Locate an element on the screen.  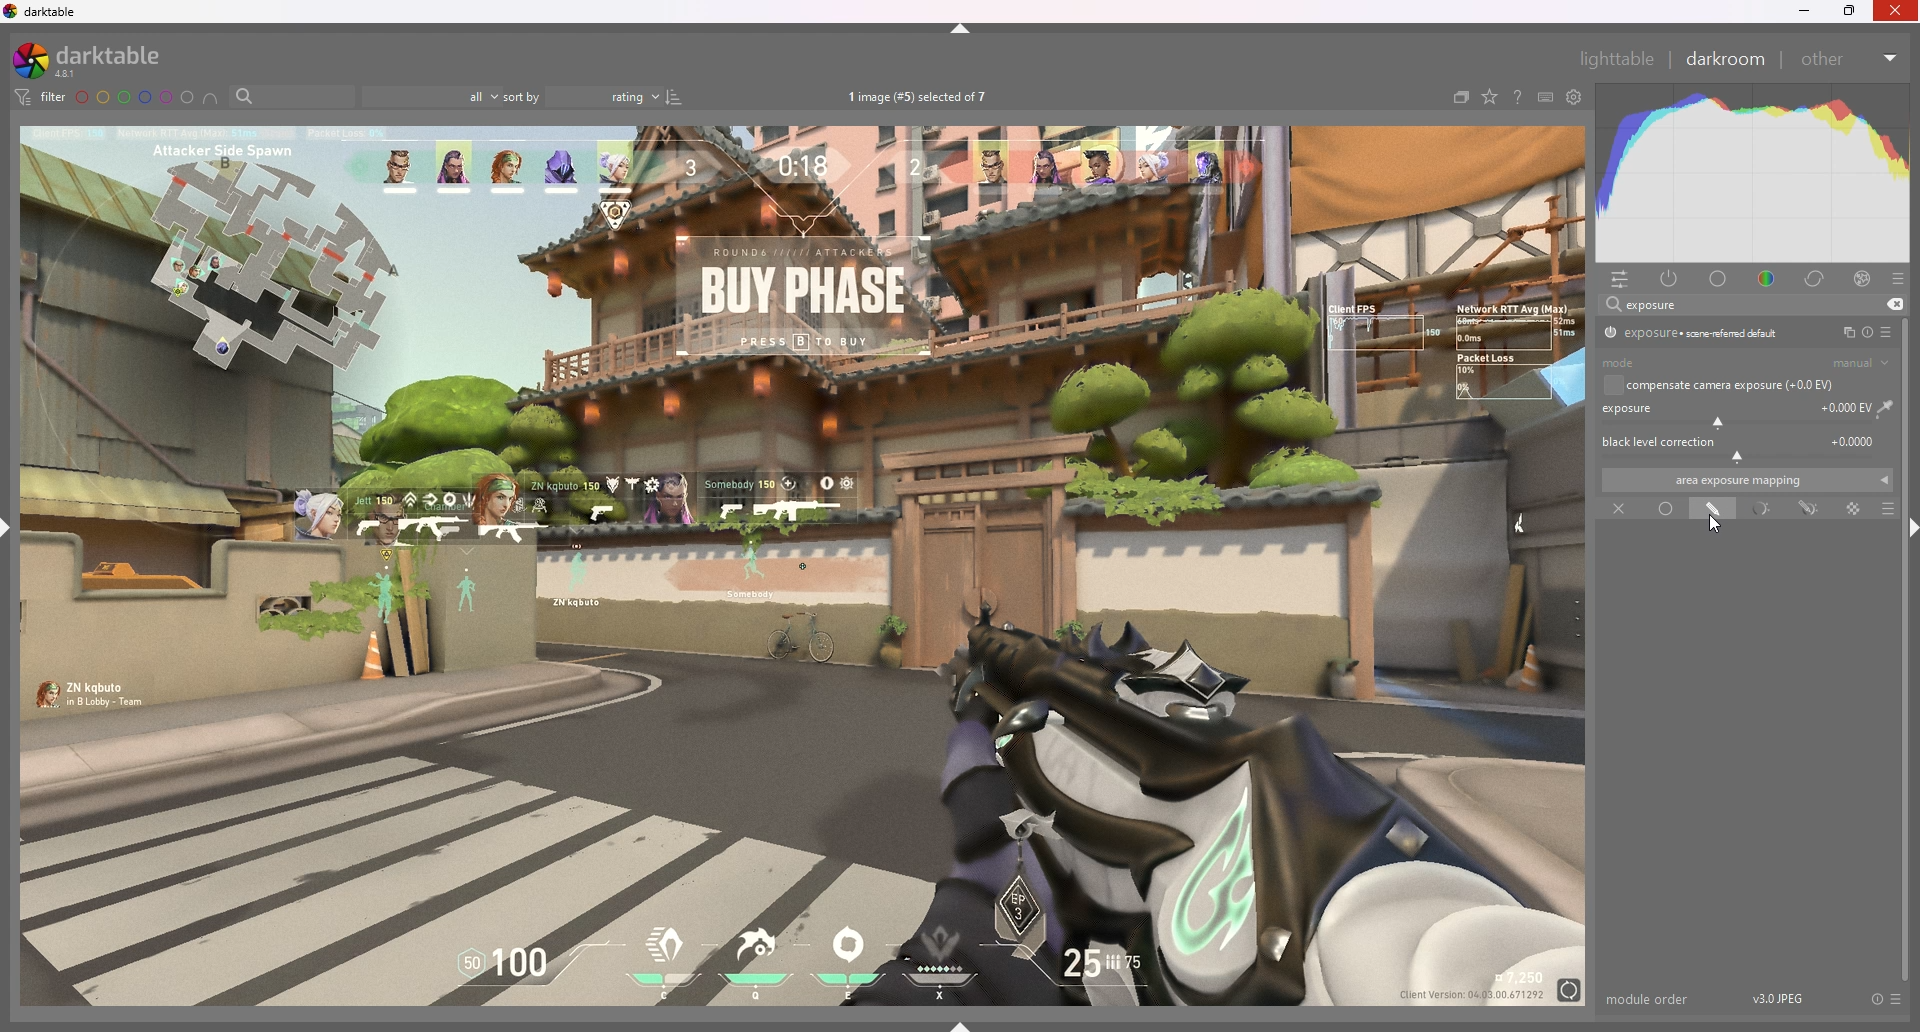
active module is located at coordinates (1672, 280).